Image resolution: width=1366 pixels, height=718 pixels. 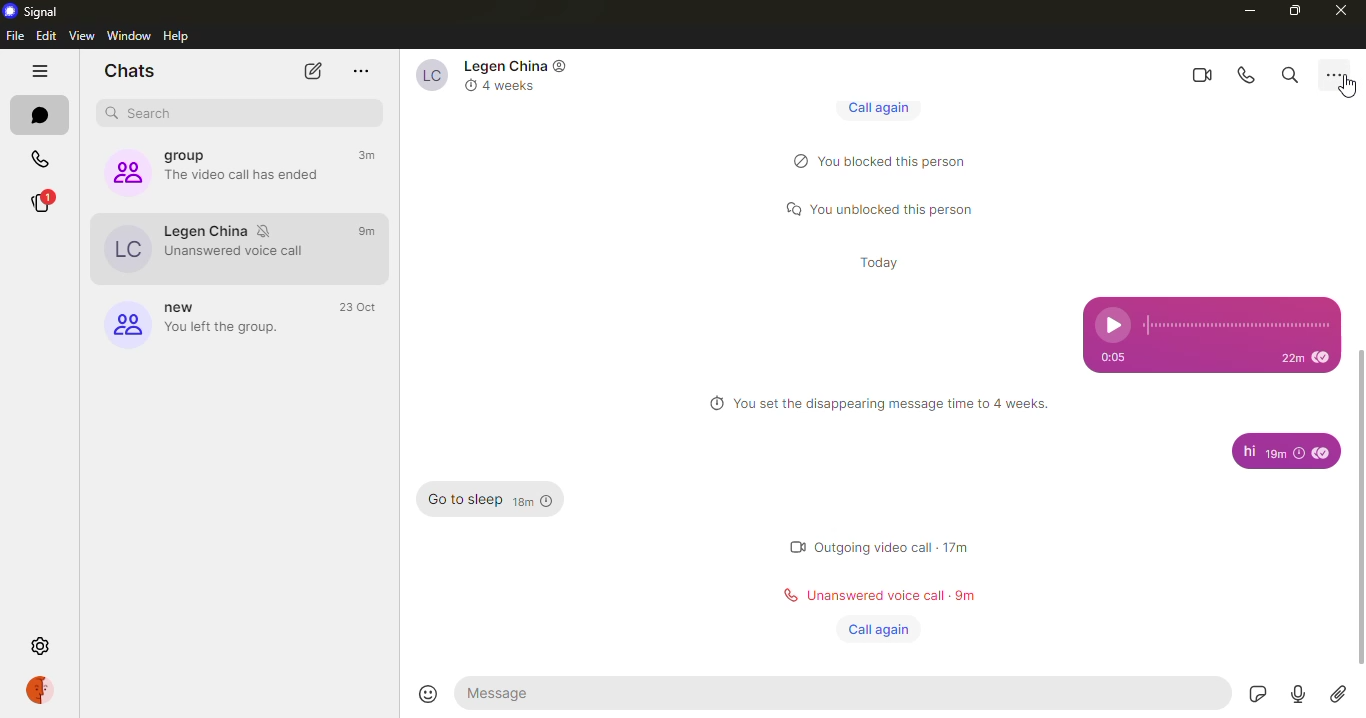 What do you see at coordinates (966, 596) in the screenshot?
I see `time` at bounding box center [966, 596].